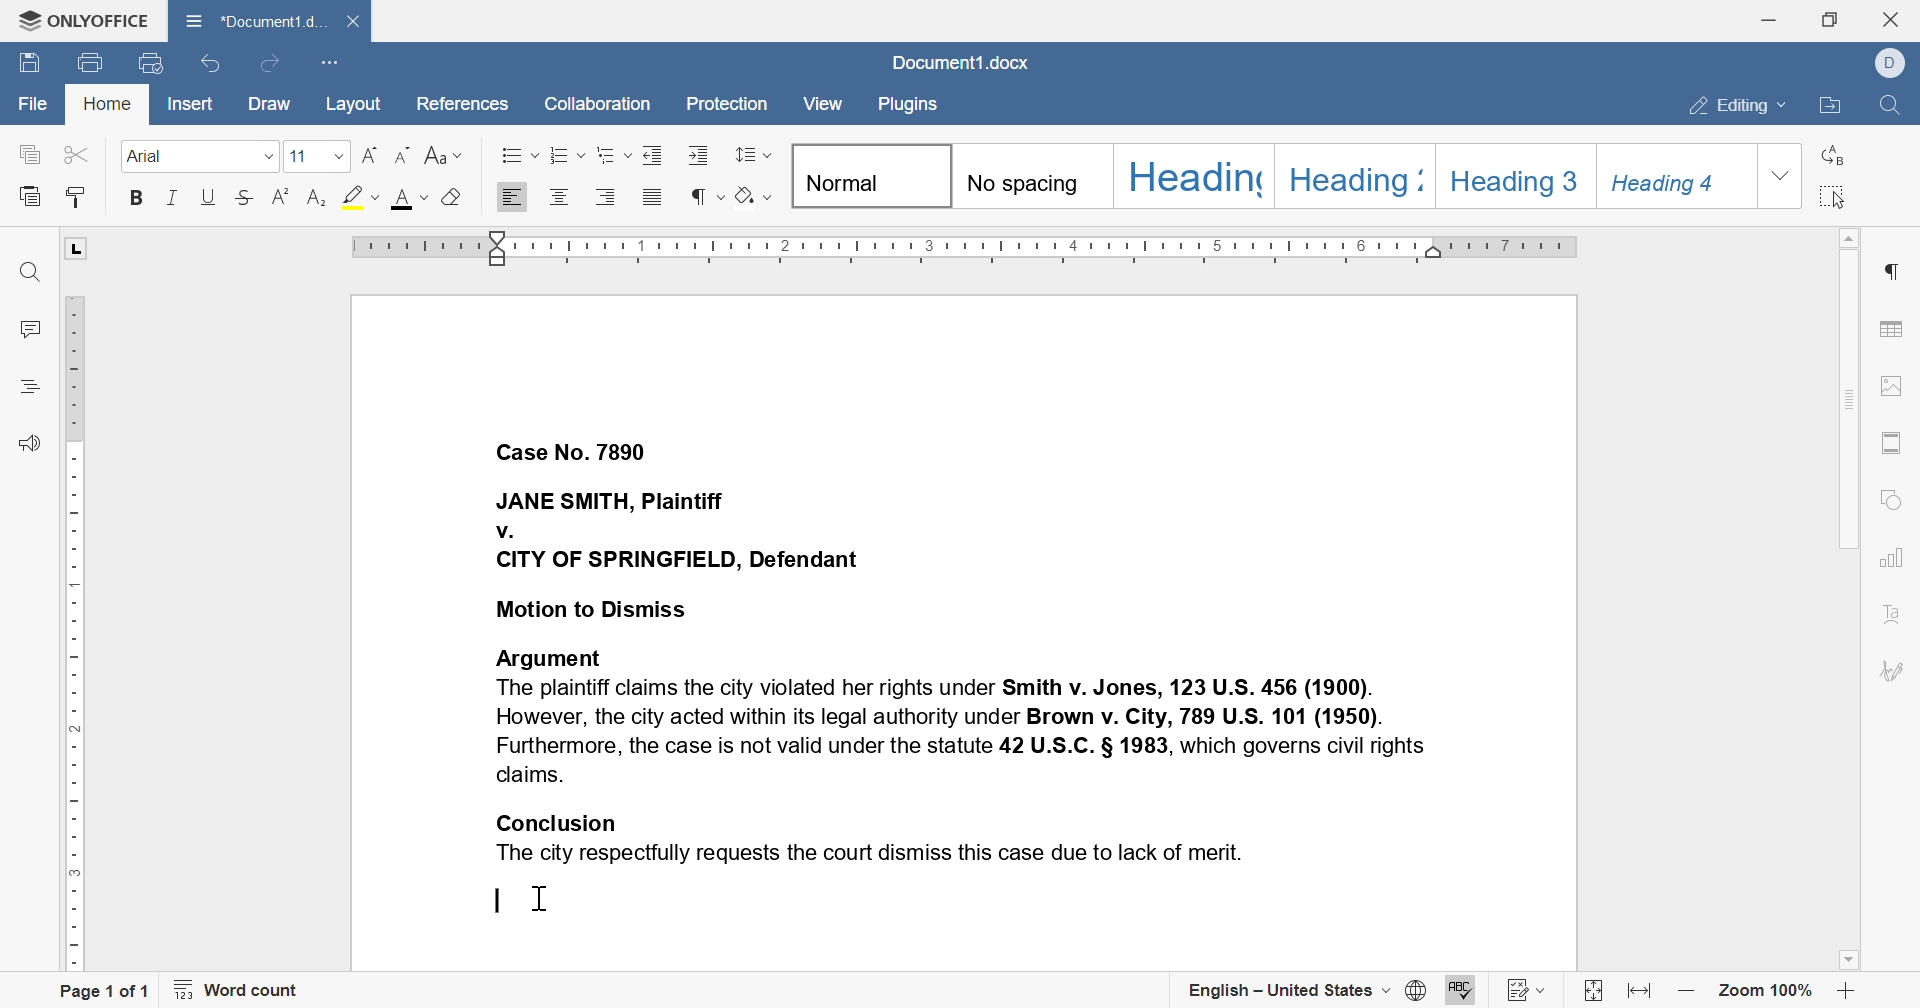 The image size is (1920, 1008). I want to click on table settings, so click(1893, 330).